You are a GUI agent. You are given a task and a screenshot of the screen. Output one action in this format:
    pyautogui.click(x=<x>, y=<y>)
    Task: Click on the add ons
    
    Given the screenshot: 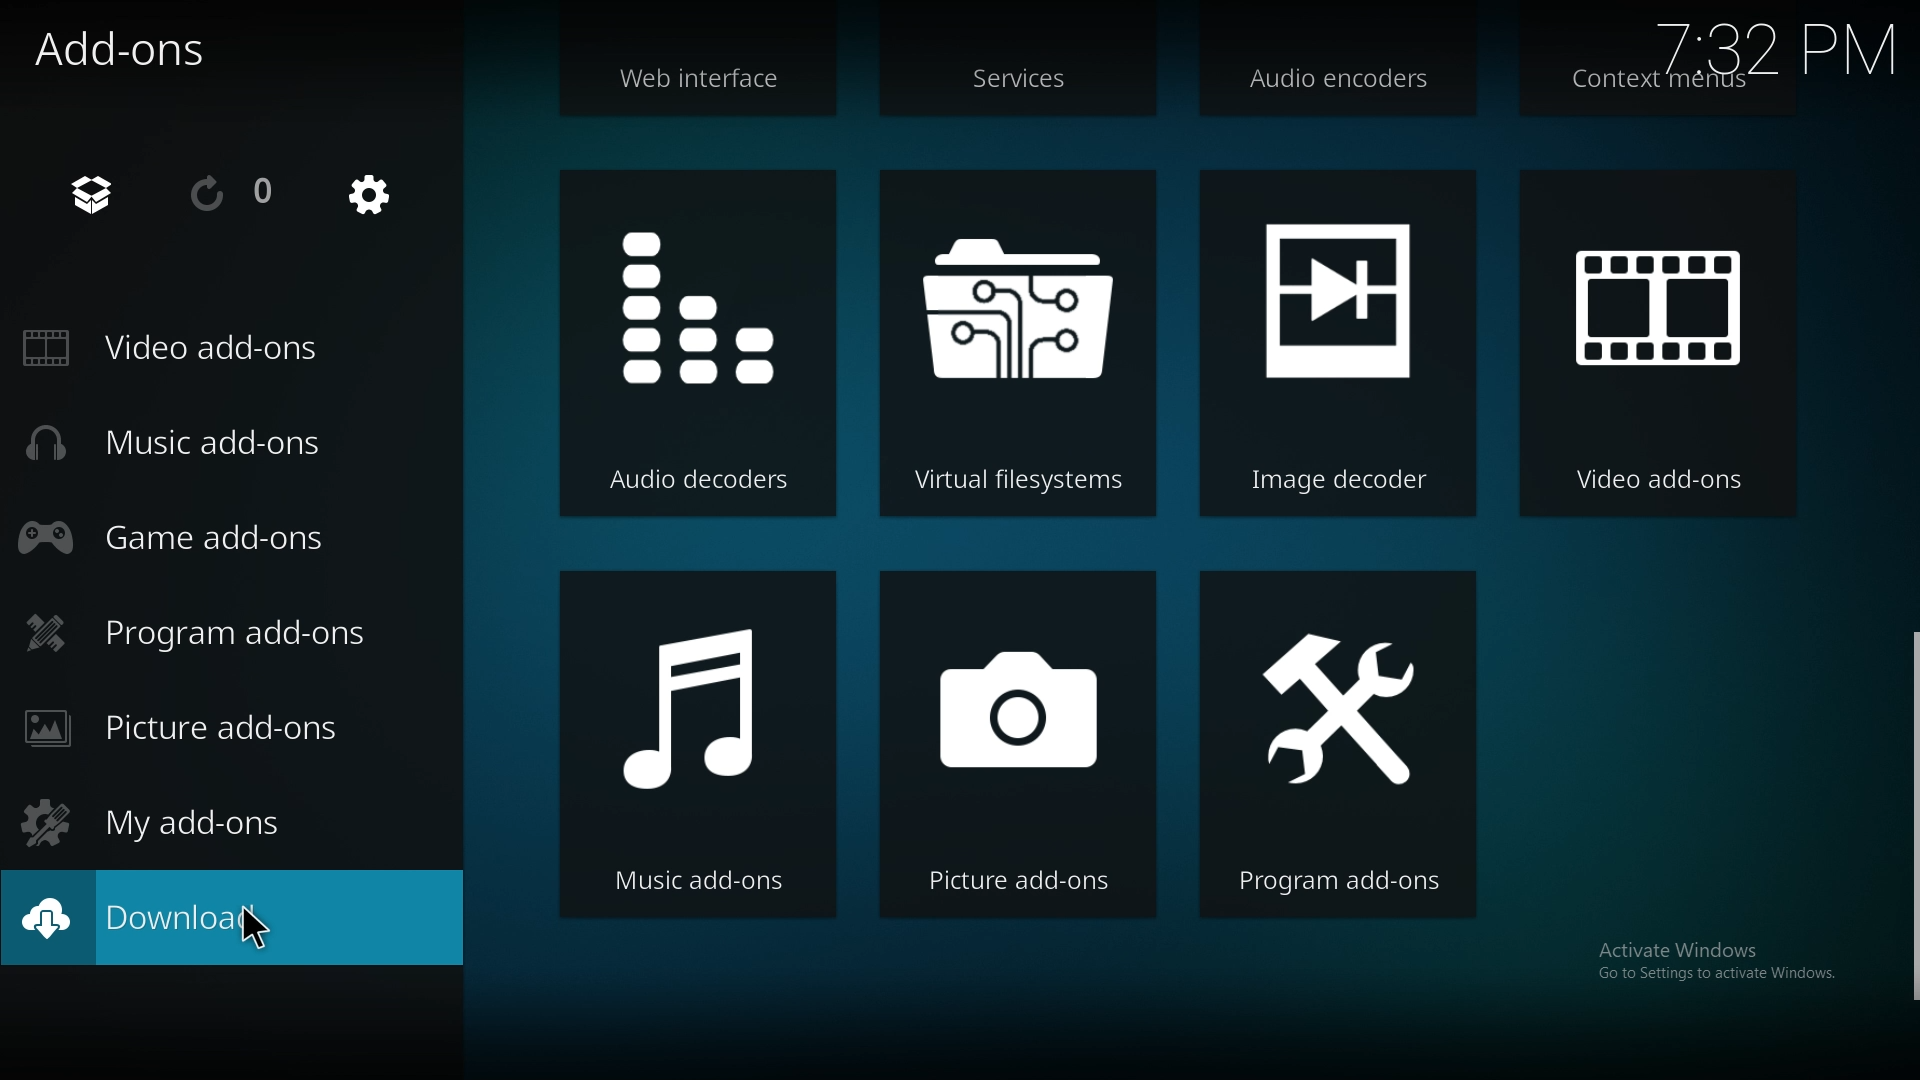 What is the action you would take?
    pyautogui.click(x=136, y=49)
    